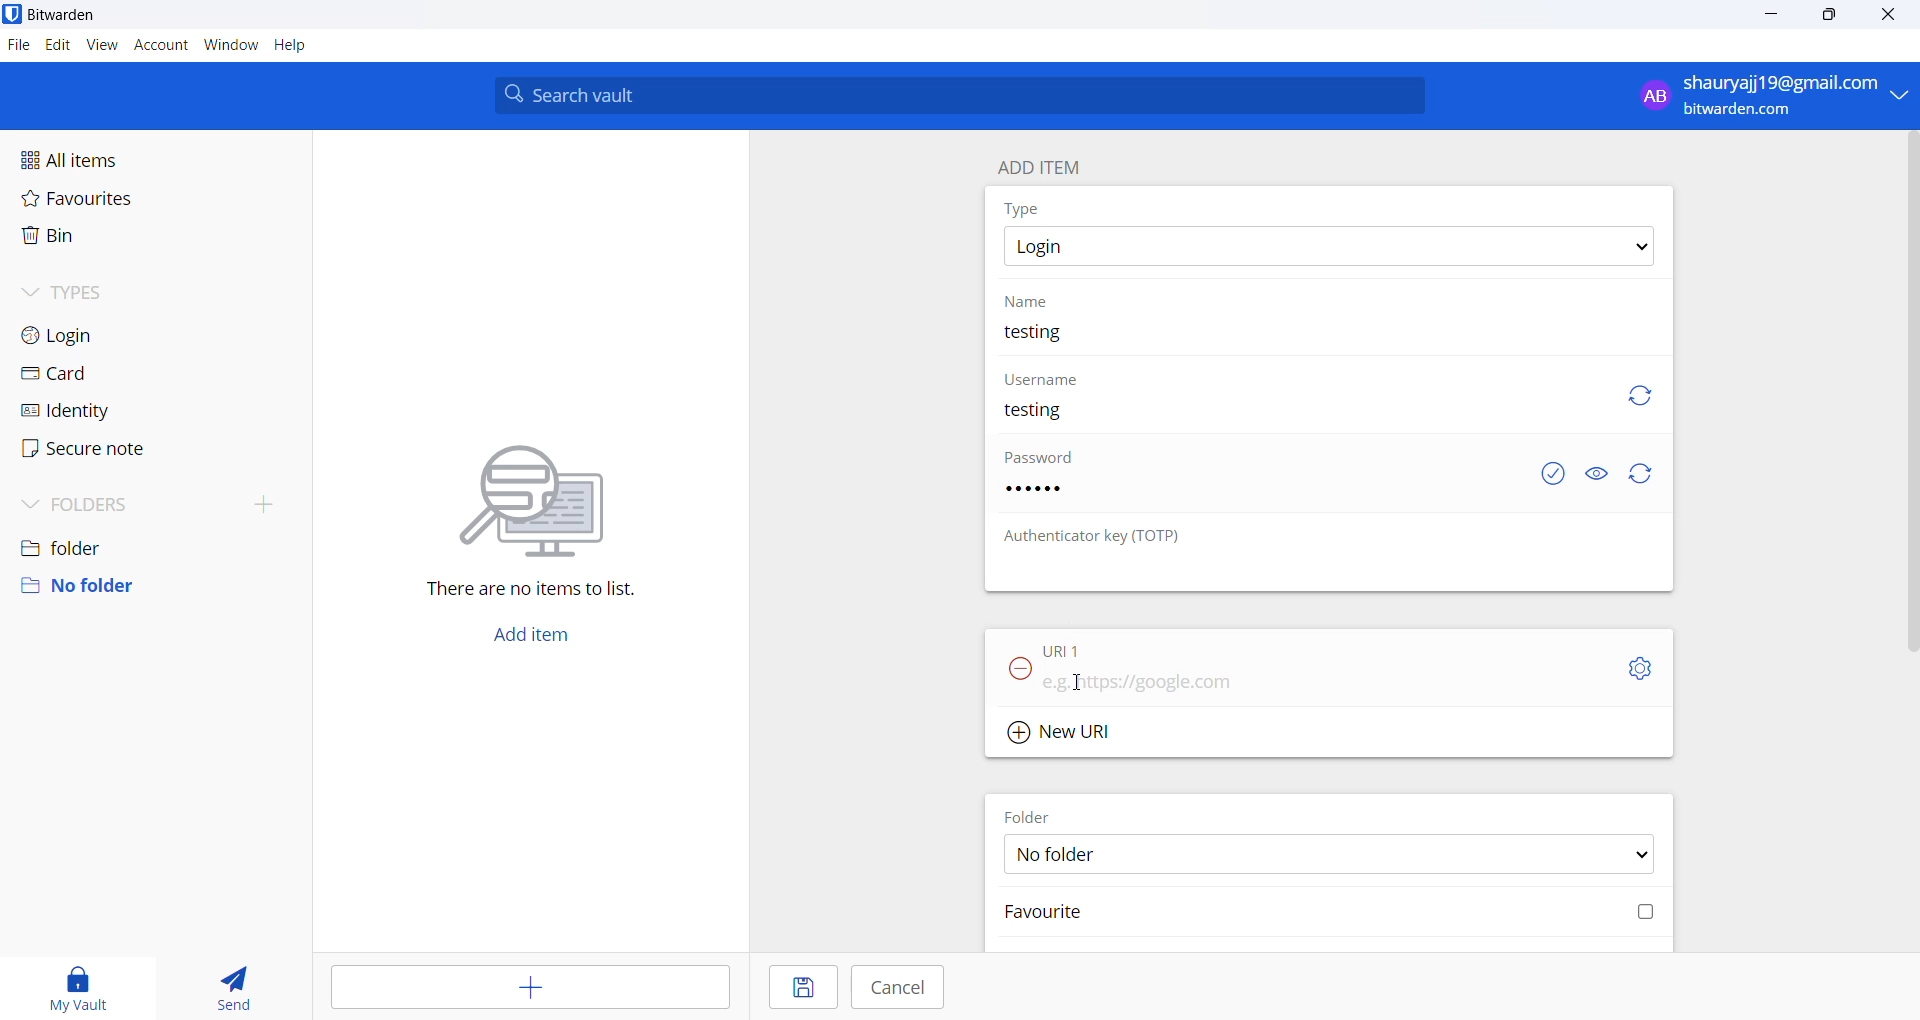  What do you see at coordinates (104, 242) in the screenshot?
I see `bin` at bounding box center [104, 242].